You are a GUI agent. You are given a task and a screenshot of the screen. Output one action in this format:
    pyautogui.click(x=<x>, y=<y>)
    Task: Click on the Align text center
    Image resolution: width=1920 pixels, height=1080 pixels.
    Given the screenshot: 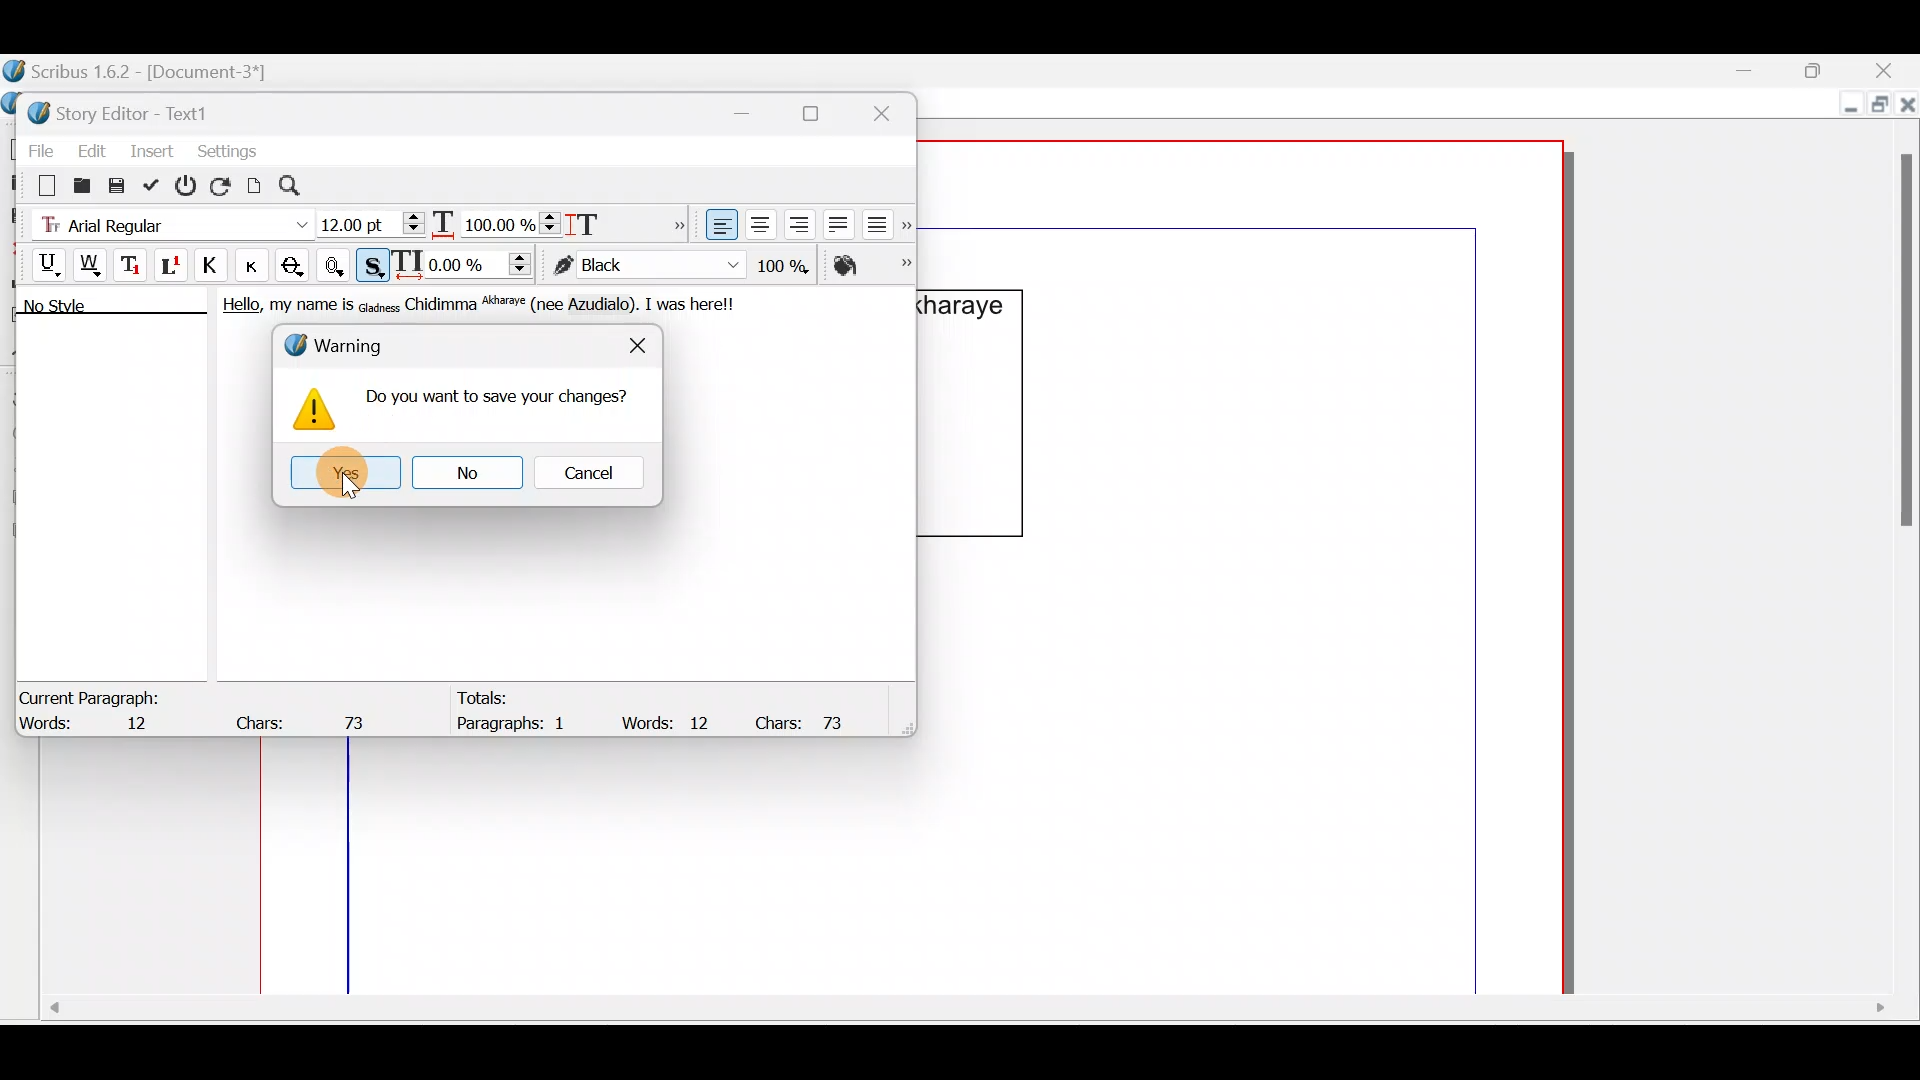 What is the action you would take?
    pyautogui.click(x=758, y=221)
    